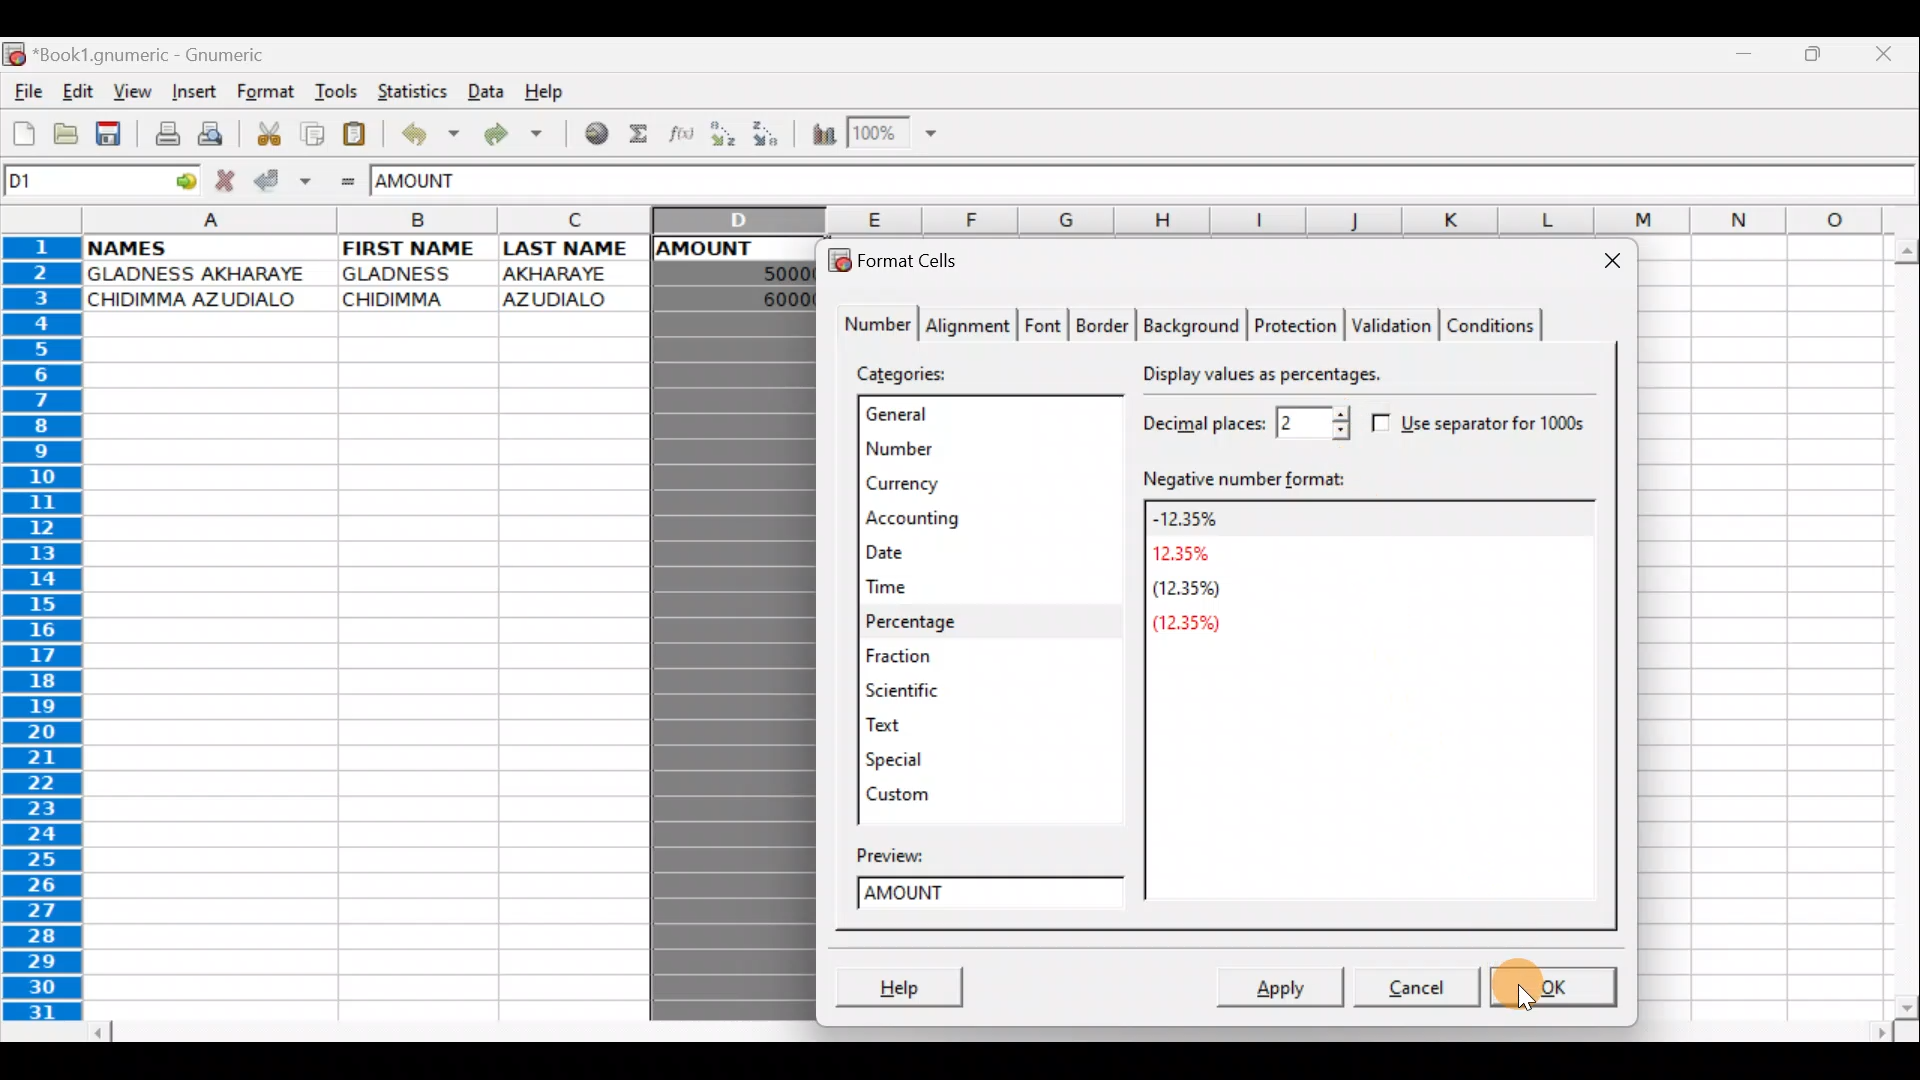 This screenshot has height=1080, width=1920. I want to click on Special, so click(904, 759).